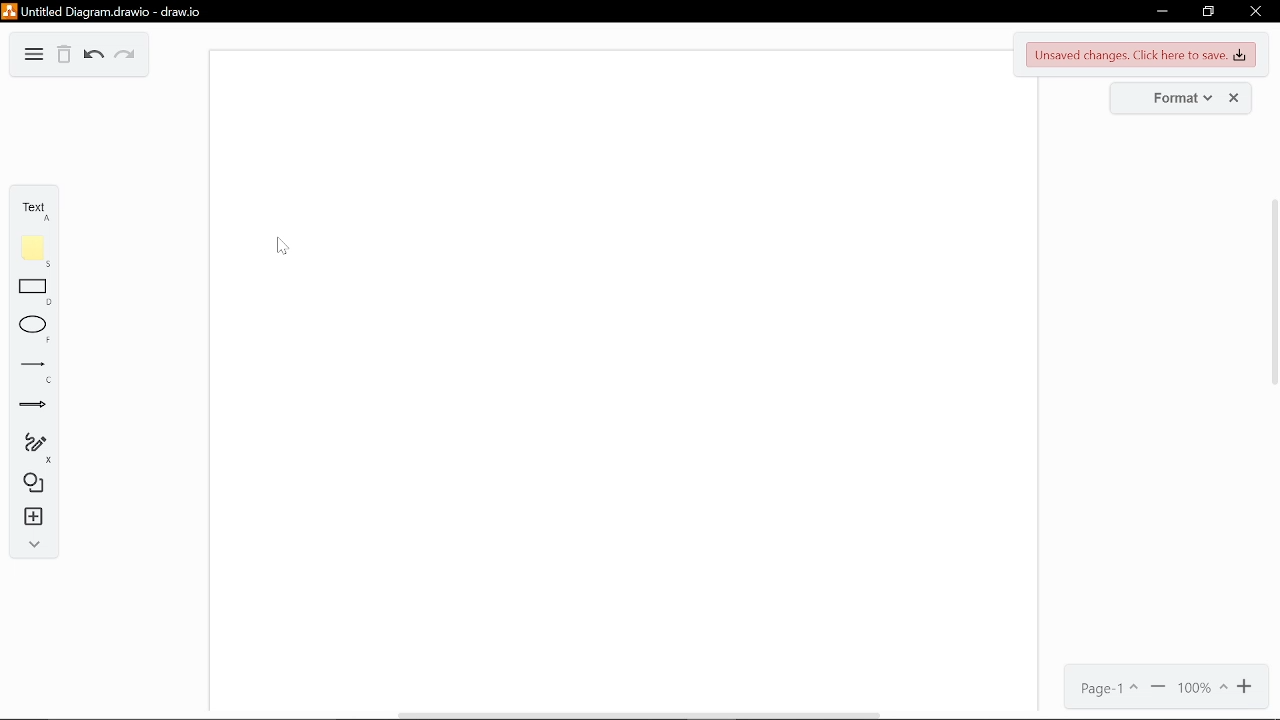  I want to click on close, so click(1237, 98).